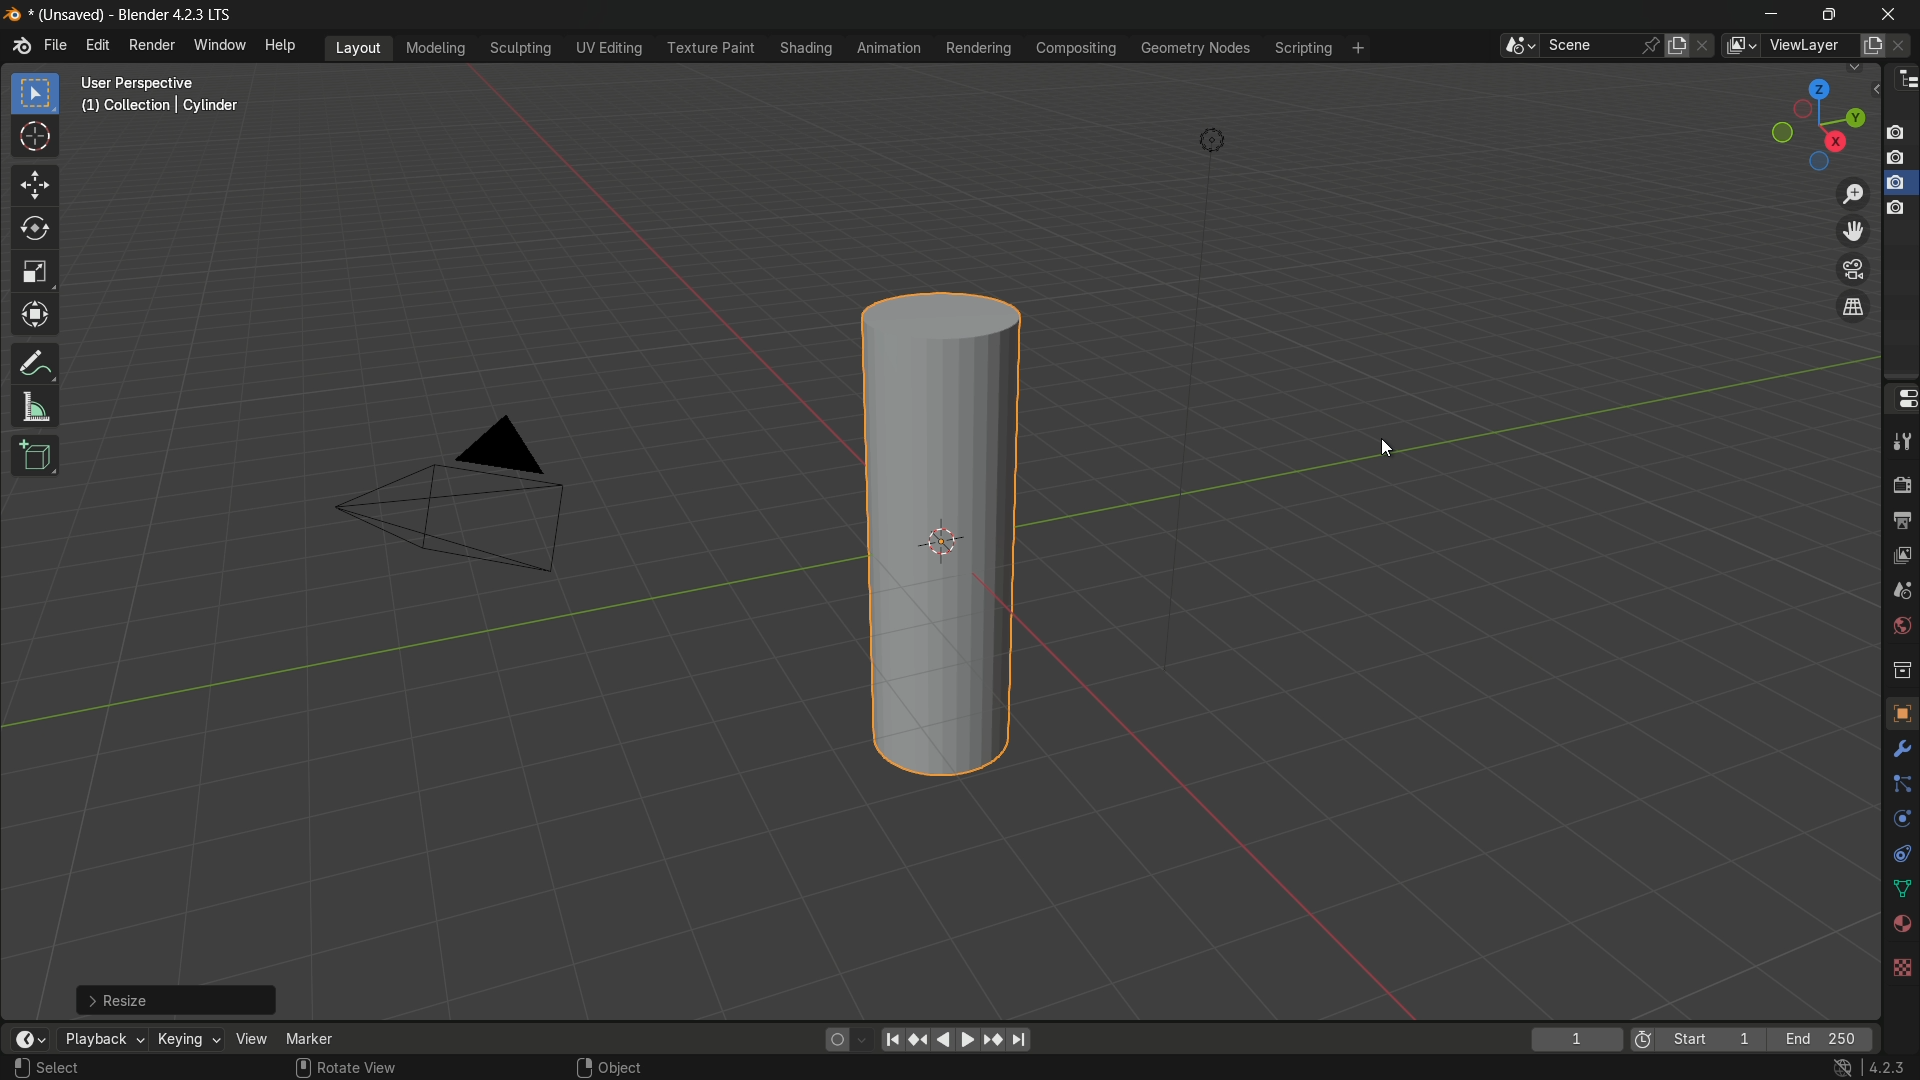 The height and width of the screenshot is (1080, 1920). Describe the element at coordinates (1900, 523) in the screenshot. I see `output` at that location.